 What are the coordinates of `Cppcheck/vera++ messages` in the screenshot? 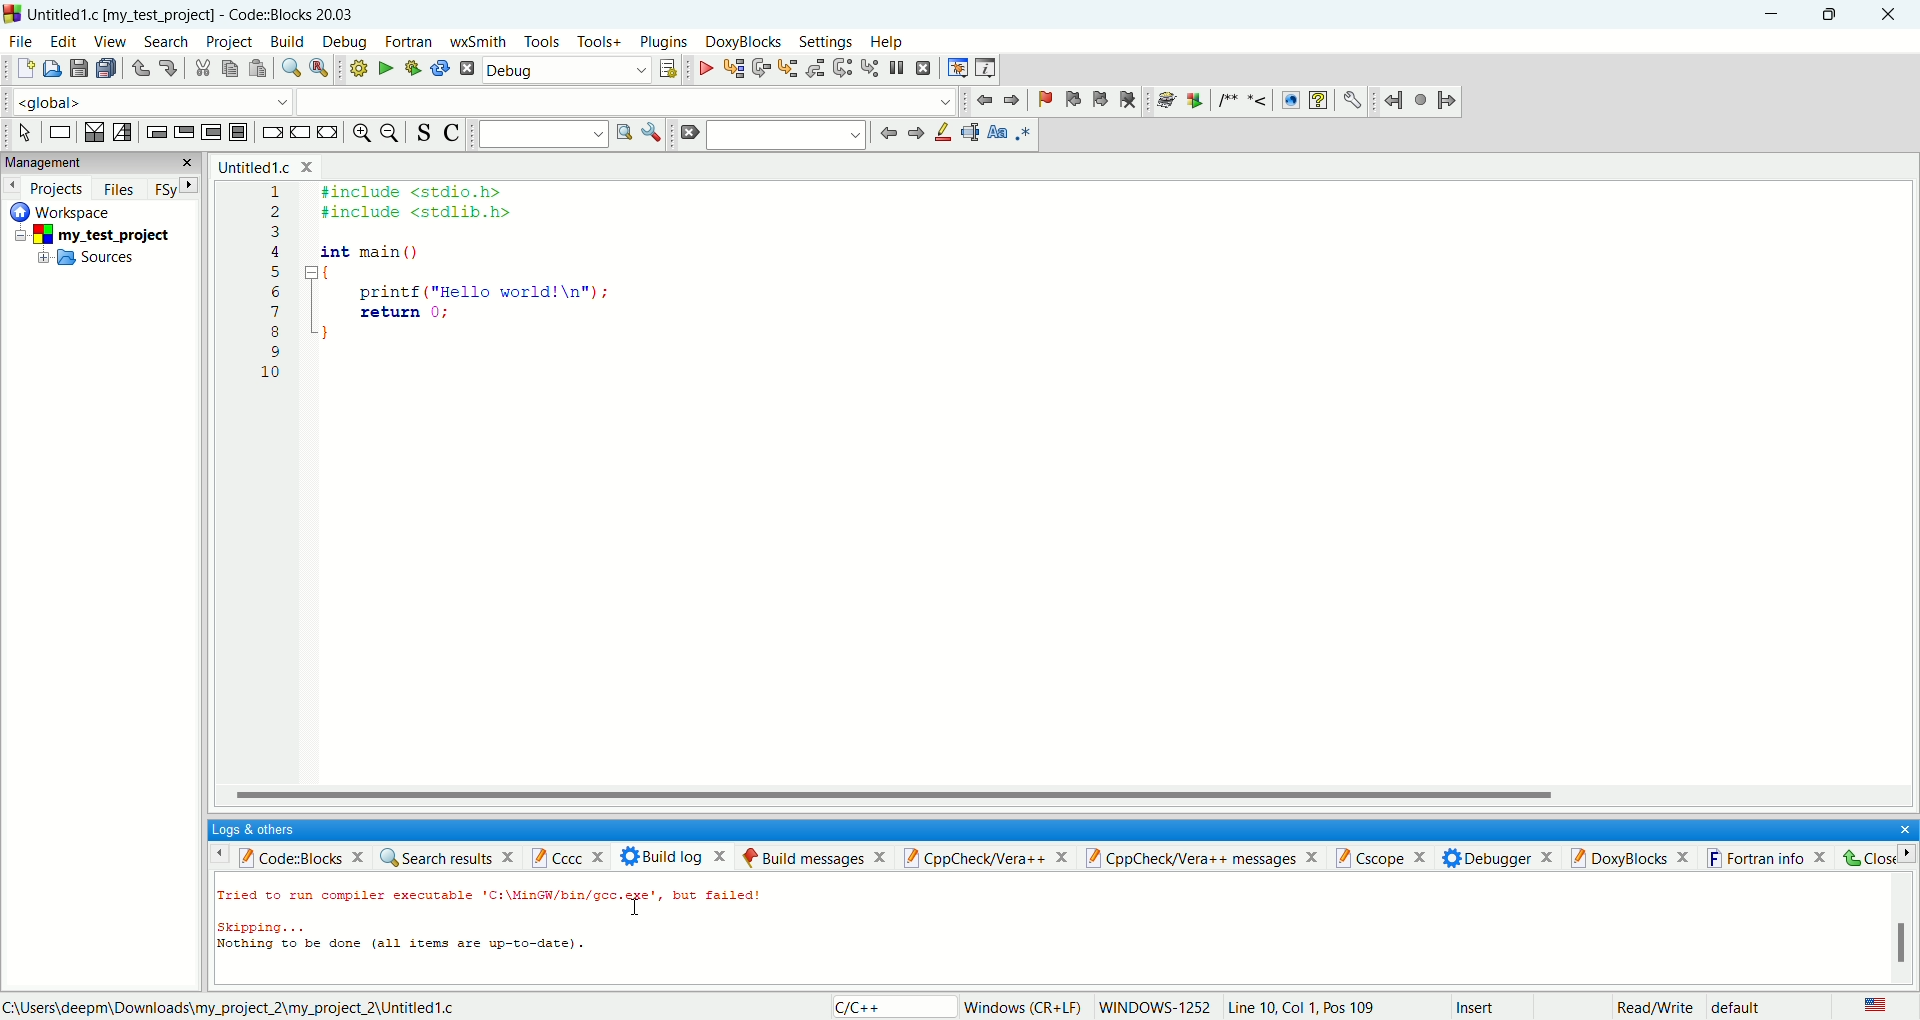 It's located at (1204, 857).